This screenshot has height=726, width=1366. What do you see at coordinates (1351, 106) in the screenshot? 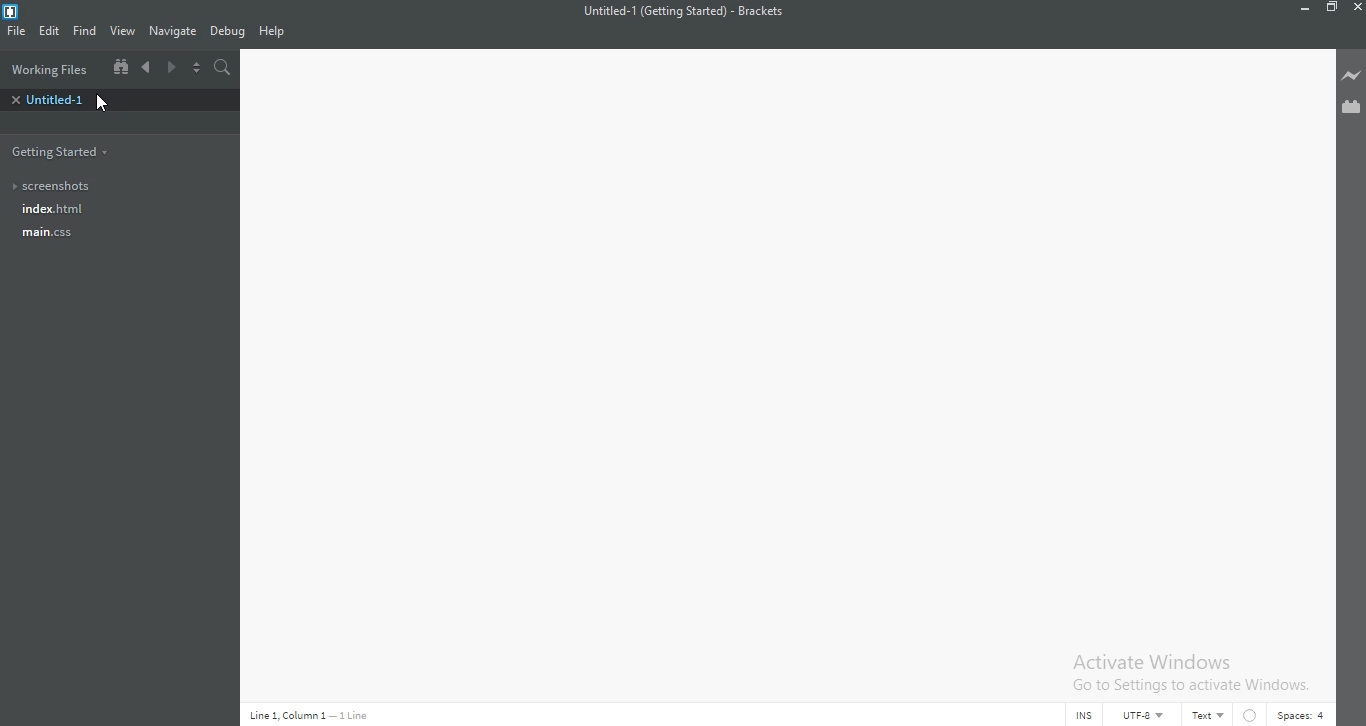
I see `Extension Manager` at bounding box center [1351, 106].